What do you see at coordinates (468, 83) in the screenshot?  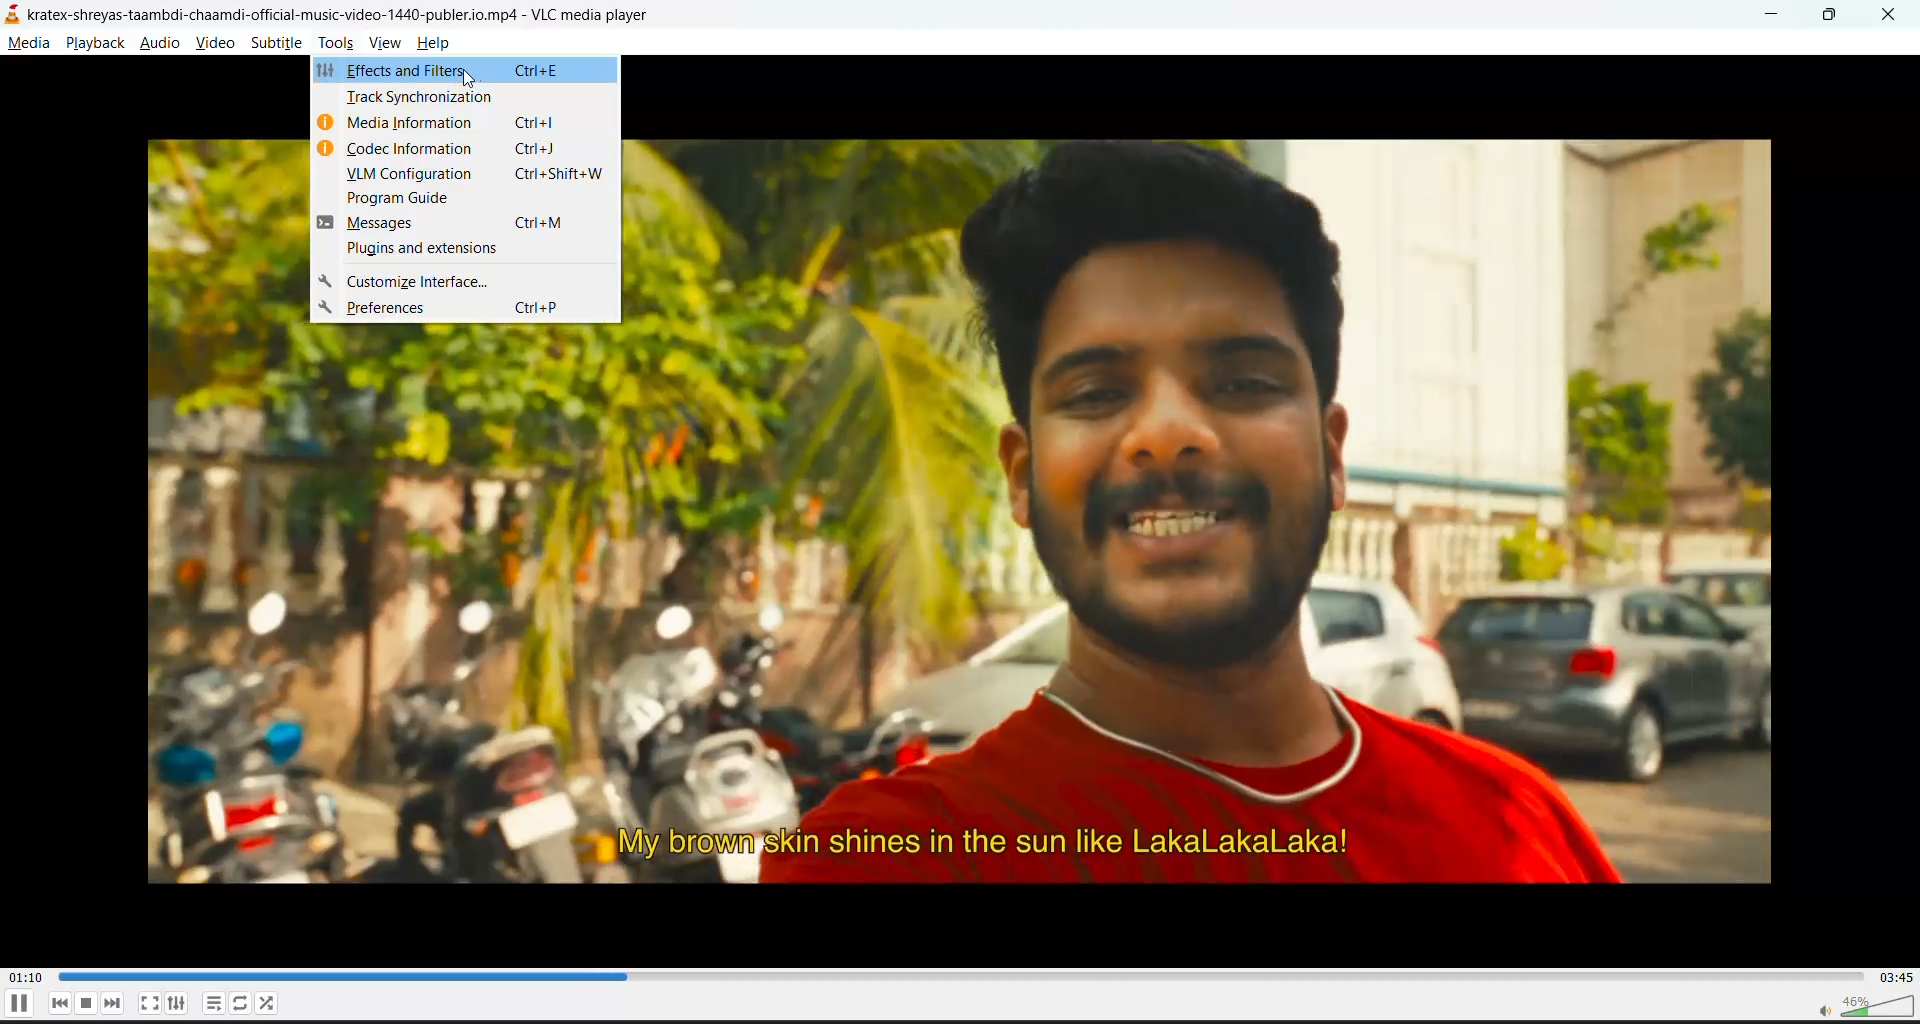 I see `cursor` at bounding box center [468, 83].